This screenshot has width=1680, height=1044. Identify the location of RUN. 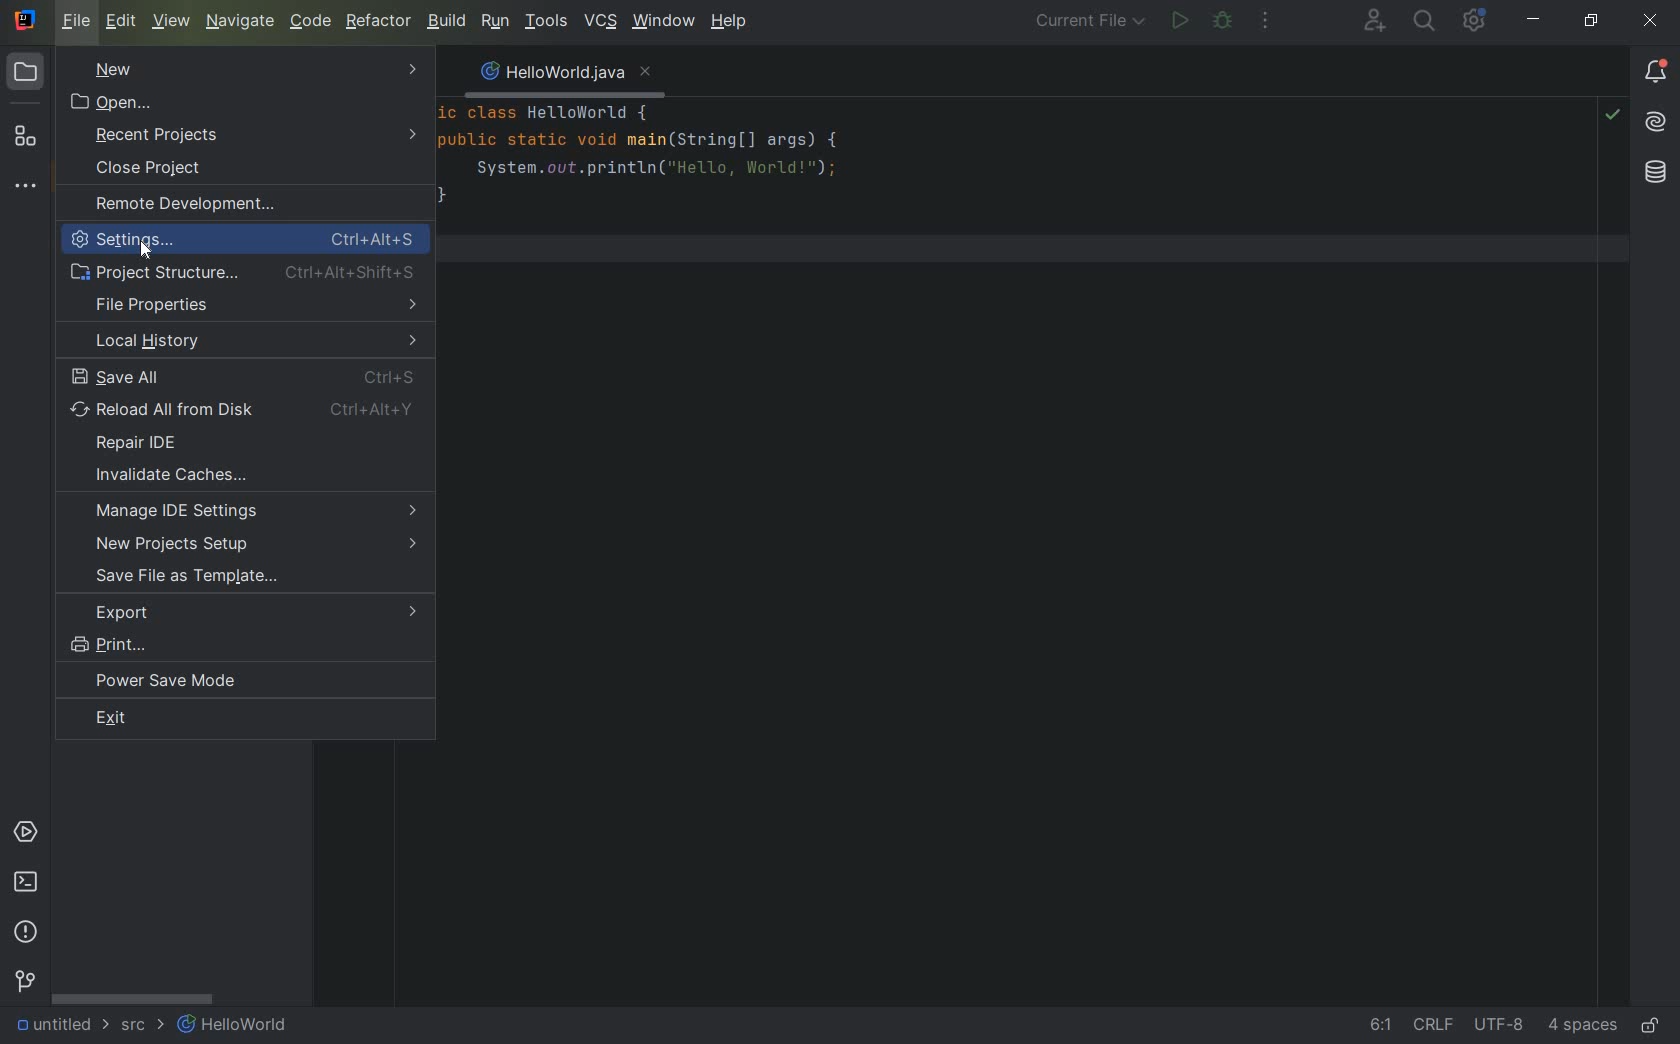
(1177, 22).